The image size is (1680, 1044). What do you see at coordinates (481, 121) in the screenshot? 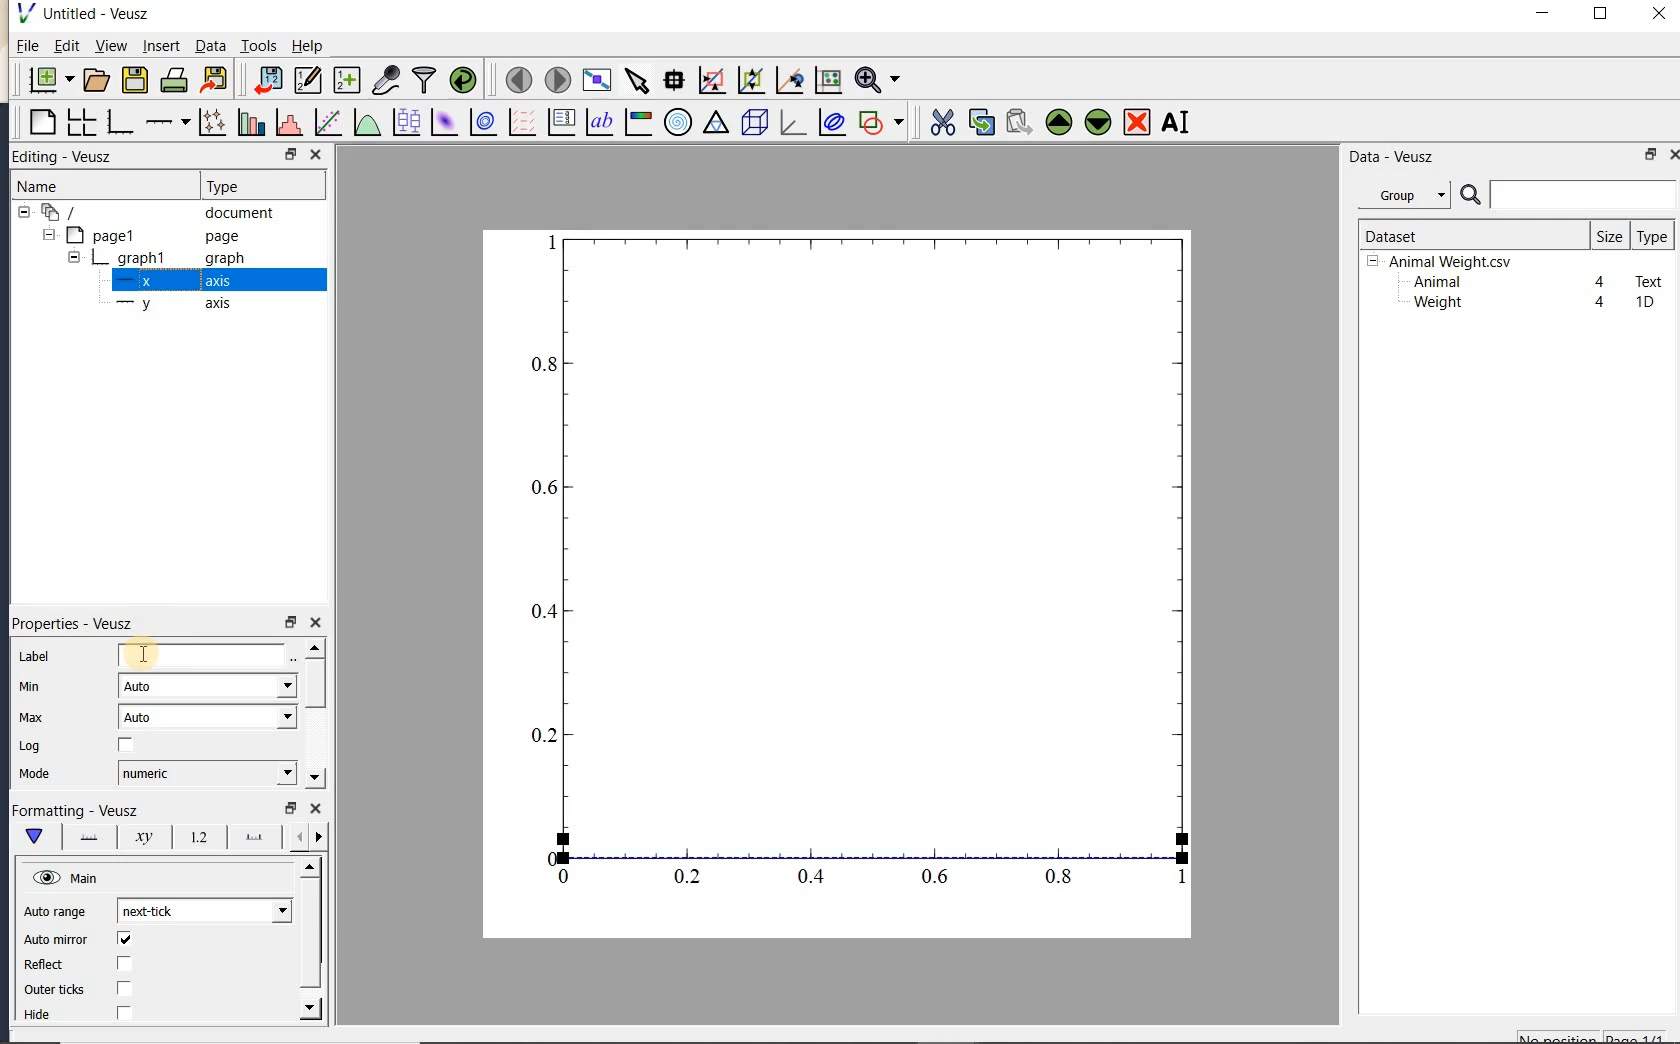
I see `plot a 2d dataset as contours` at bounding box center [481, 121].